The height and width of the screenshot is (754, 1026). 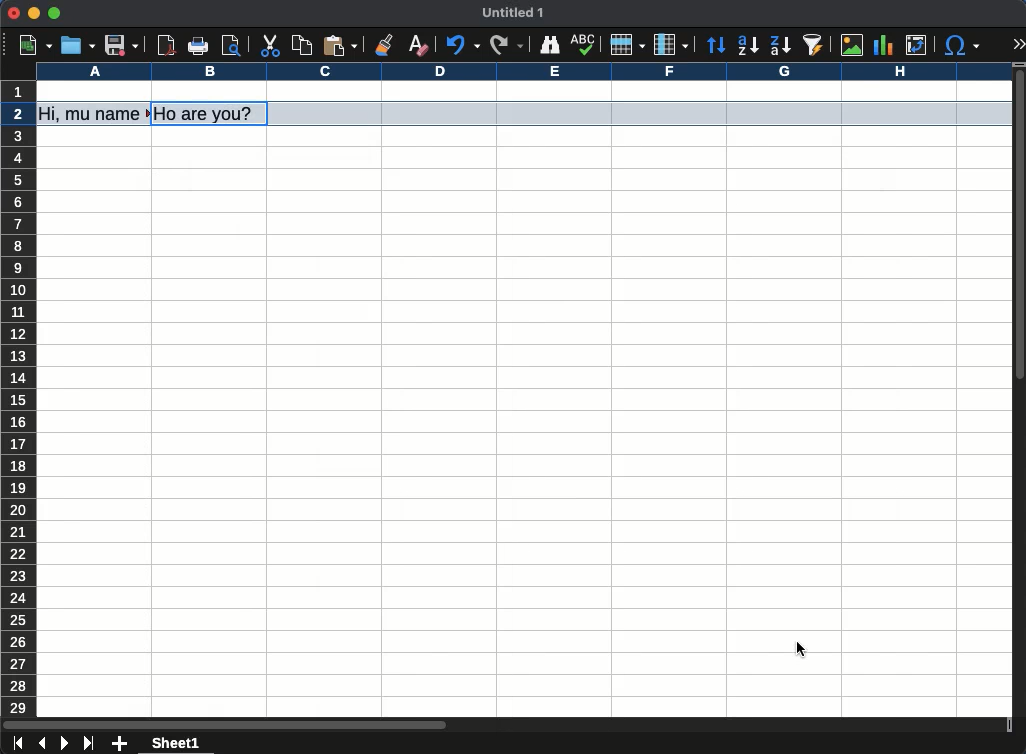 What do you see at coordinates (167, 45) in the screenshot?
I see `pdf preview` at bounding box center [167, 45].